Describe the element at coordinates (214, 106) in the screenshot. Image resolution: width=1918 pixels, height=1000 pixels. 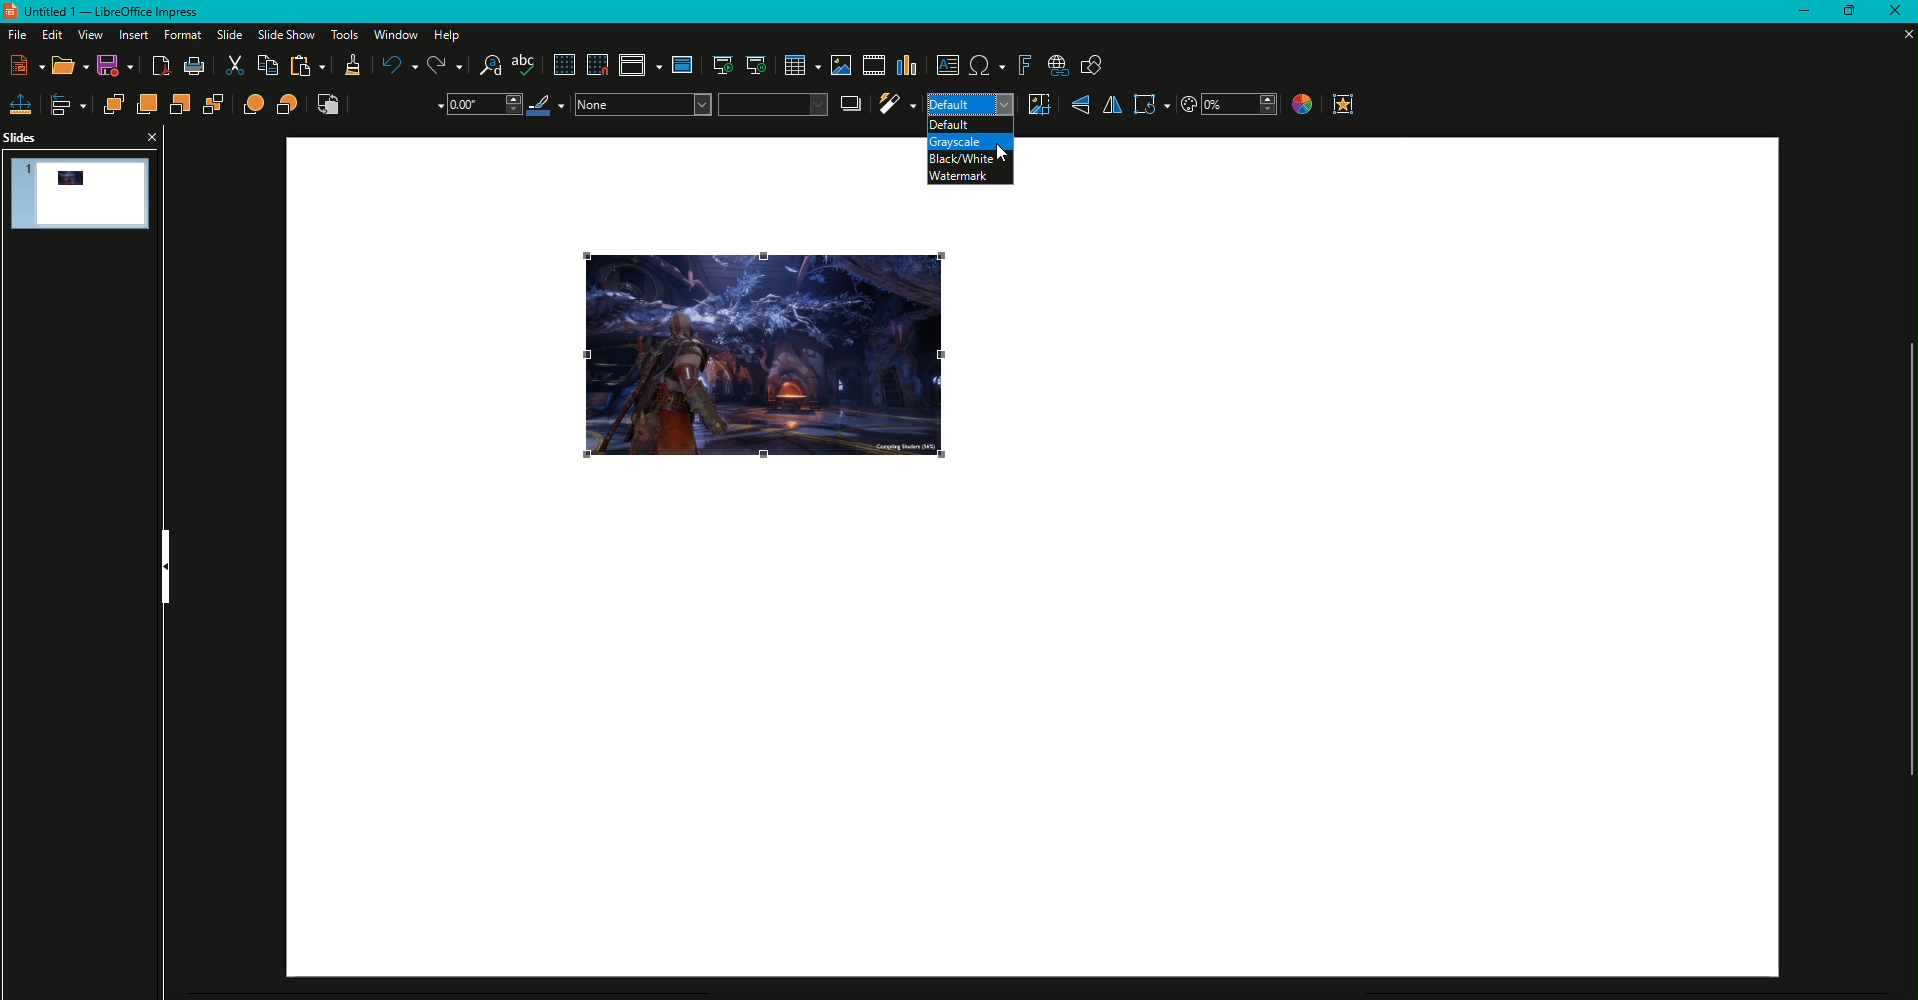
I see `Back` at that location.